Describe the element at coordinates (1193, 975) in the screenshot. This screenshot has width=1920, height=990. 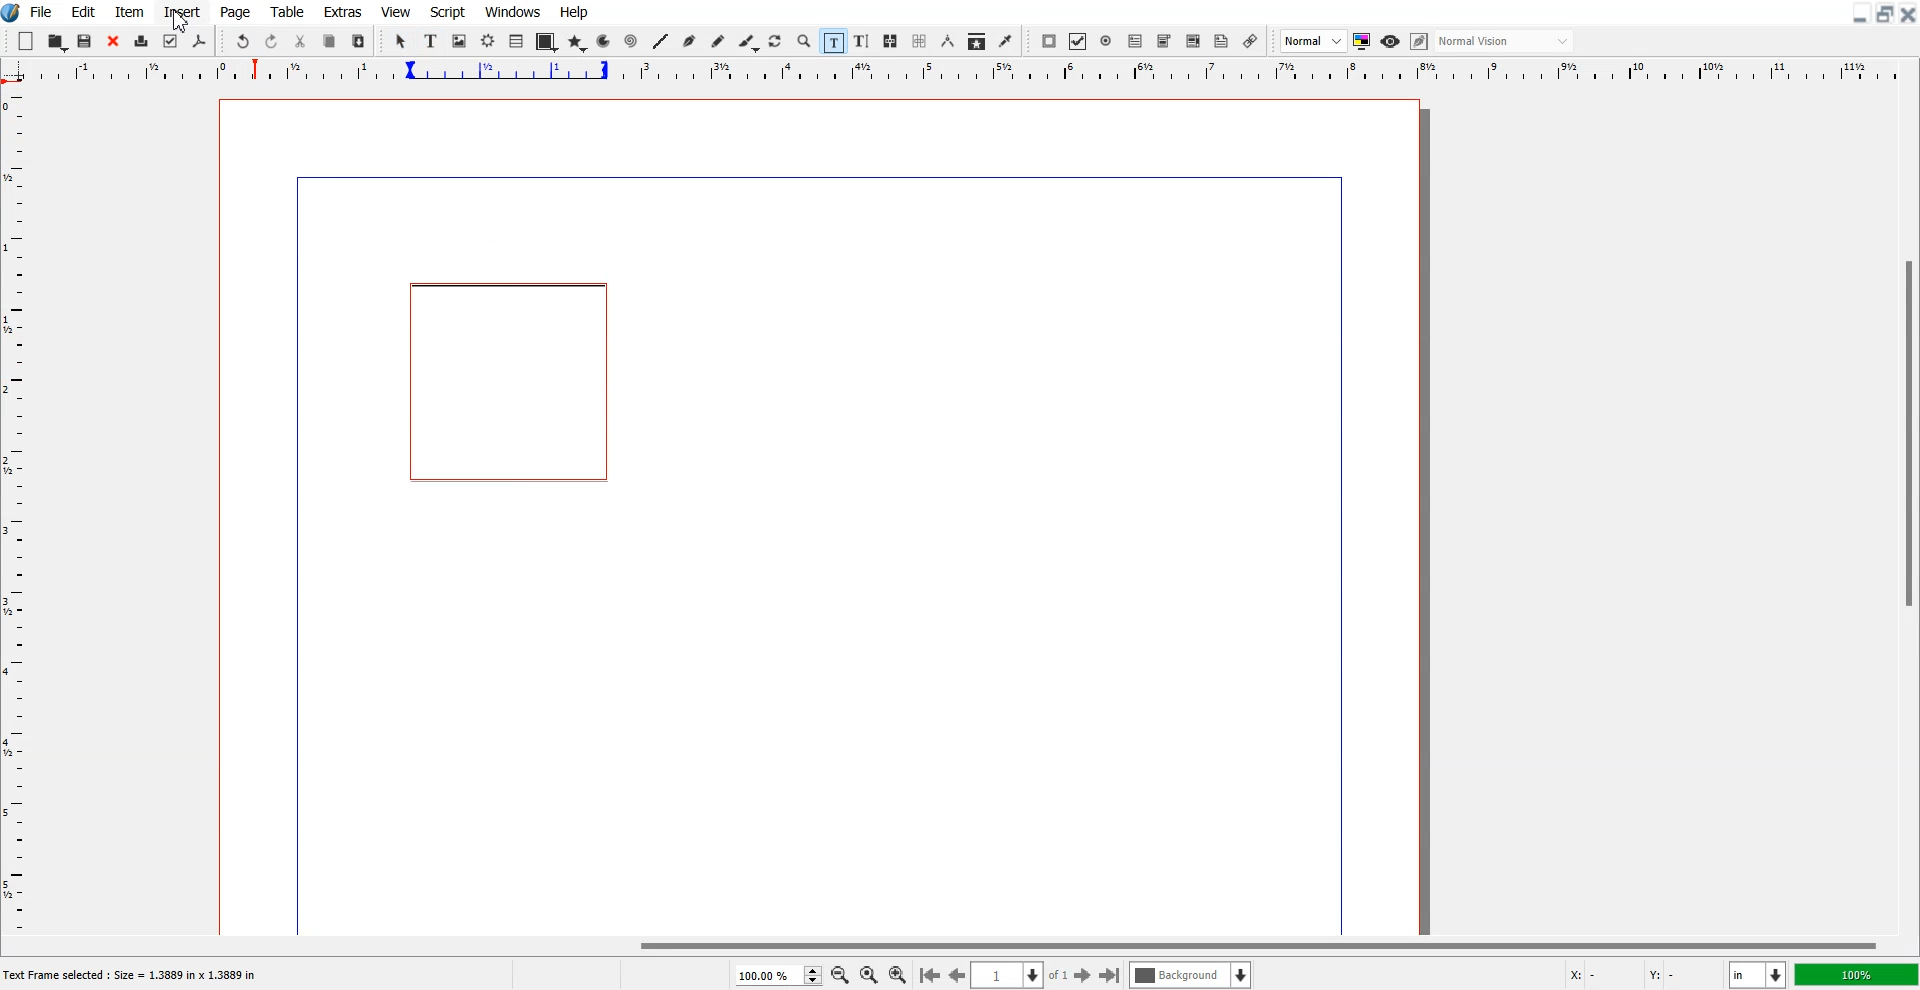
I see `Select the current layer` at that location.